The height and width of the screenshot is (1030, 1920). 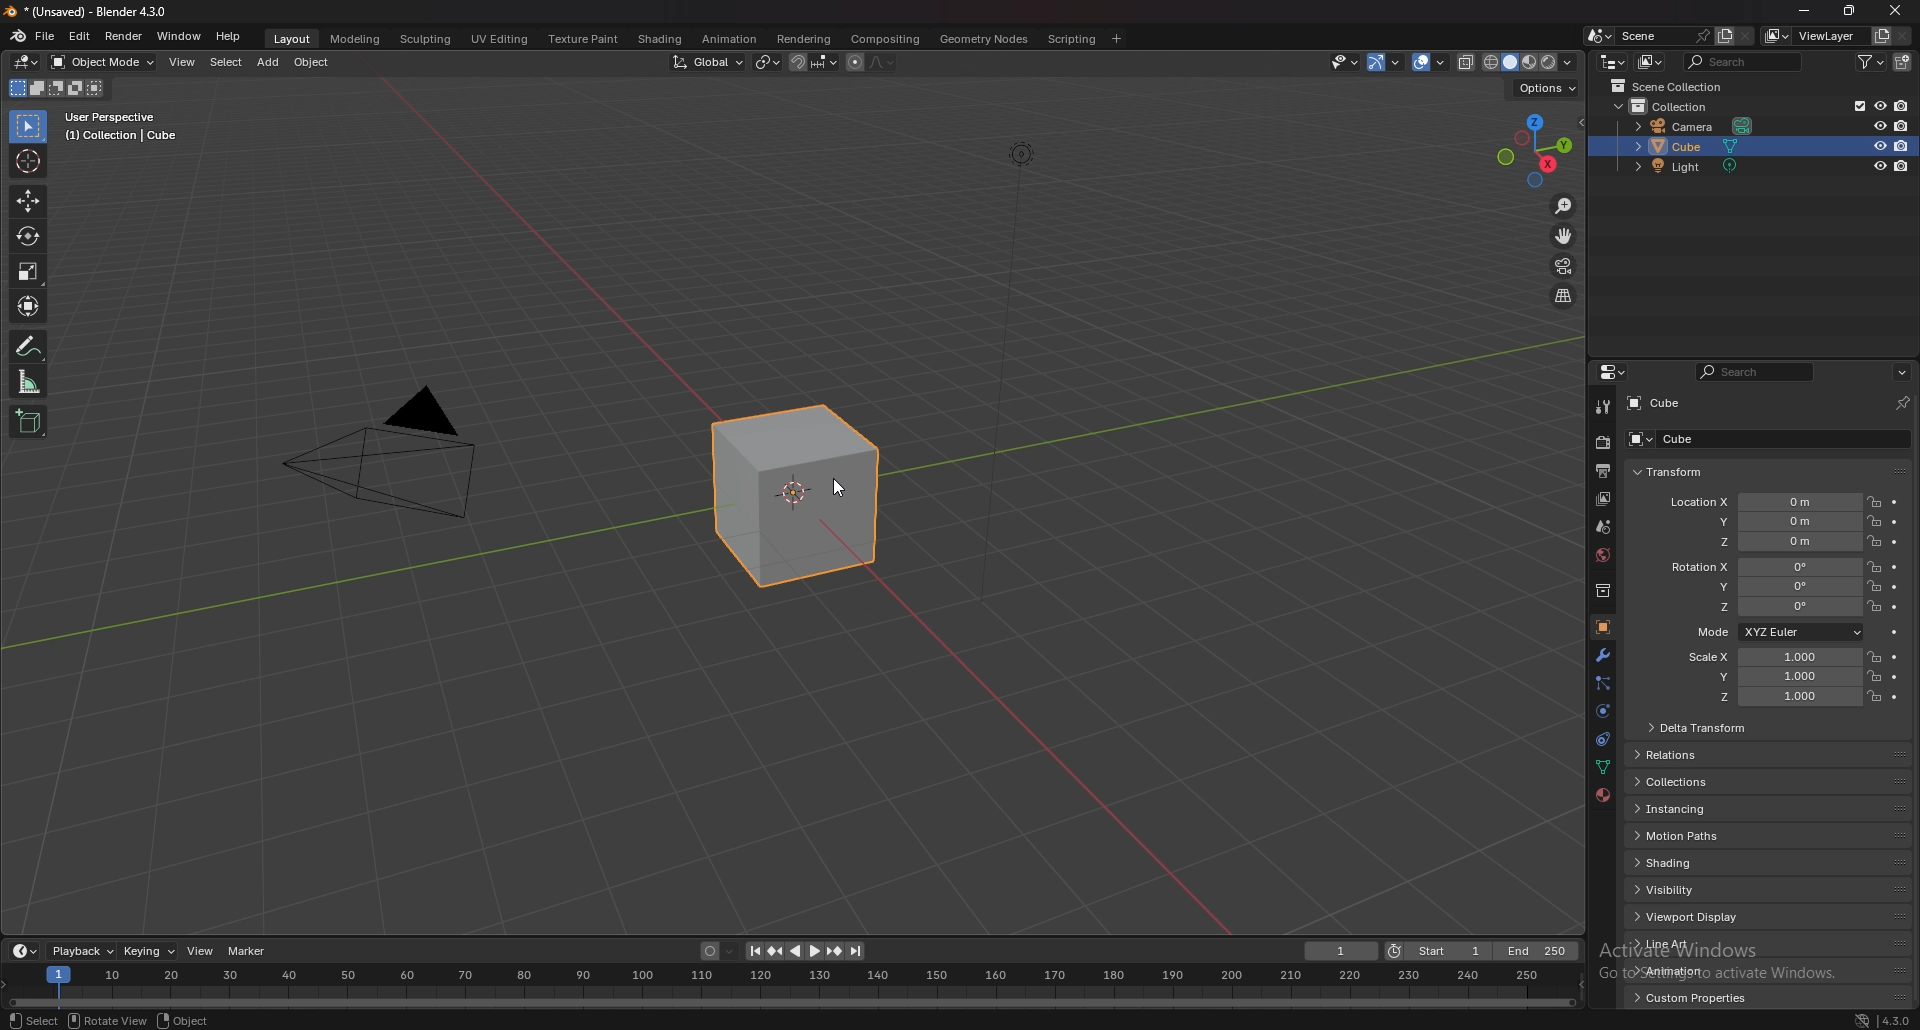 I want to click on shading, so click(x=662, y=40).